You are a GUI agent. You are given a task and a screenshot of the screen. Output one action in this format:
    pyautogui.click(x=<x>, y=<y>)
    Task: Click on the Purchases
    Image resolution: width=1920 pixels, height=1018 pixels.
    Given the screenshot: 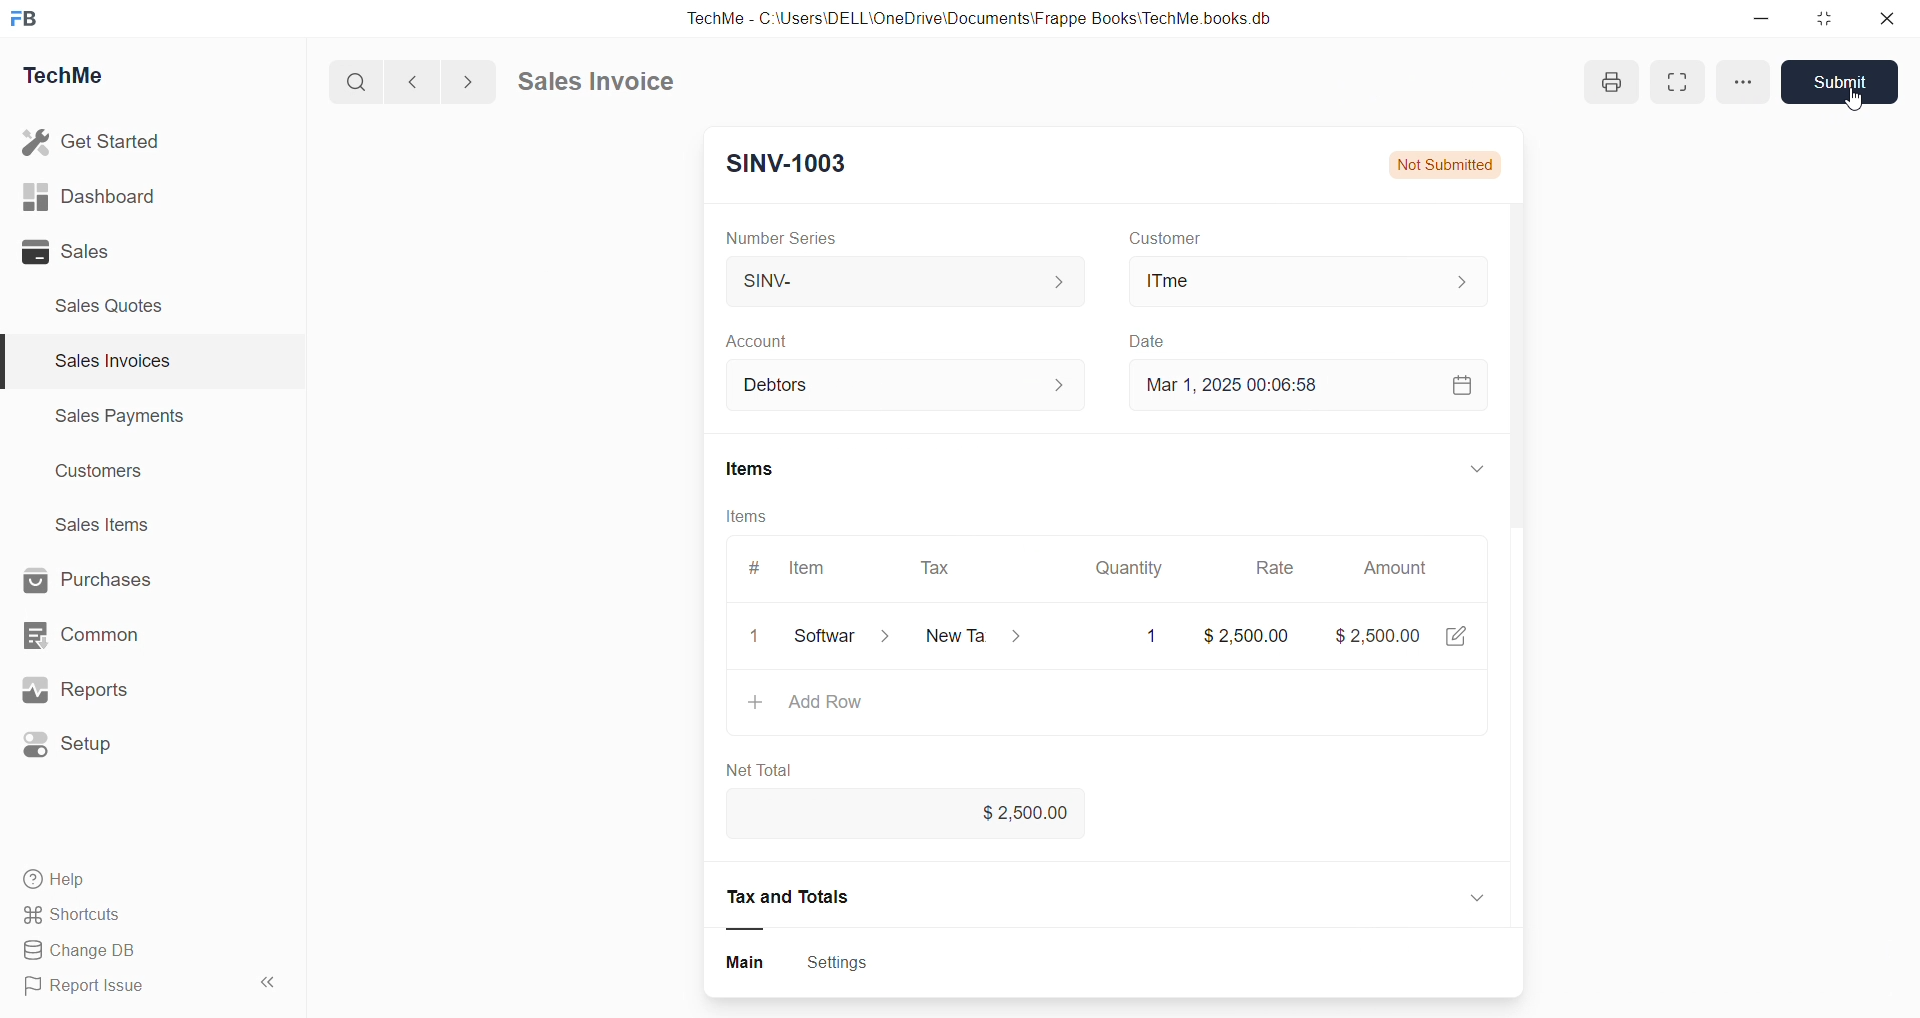 What is the action you would take?
    pyautogui.click(x=106, y=578)
    